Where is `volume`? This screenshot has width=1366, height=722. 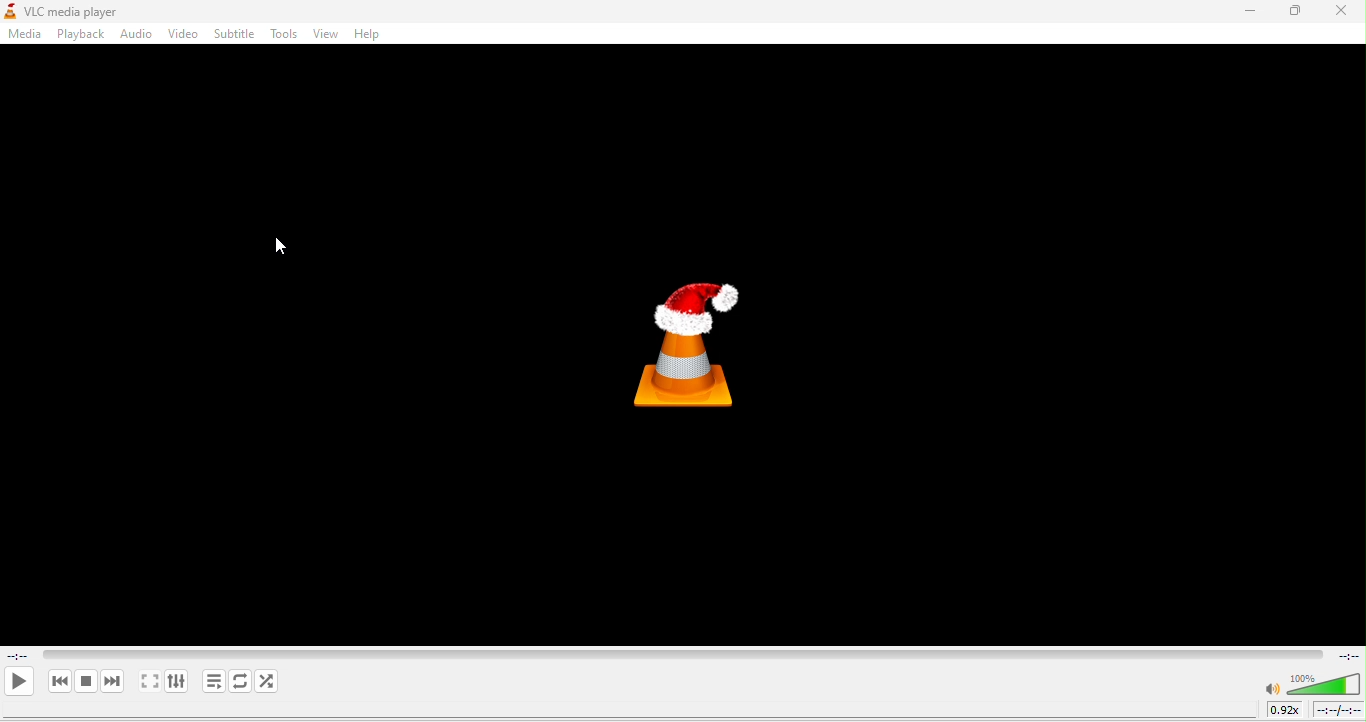 volume is located at coordinates (1324, 684).